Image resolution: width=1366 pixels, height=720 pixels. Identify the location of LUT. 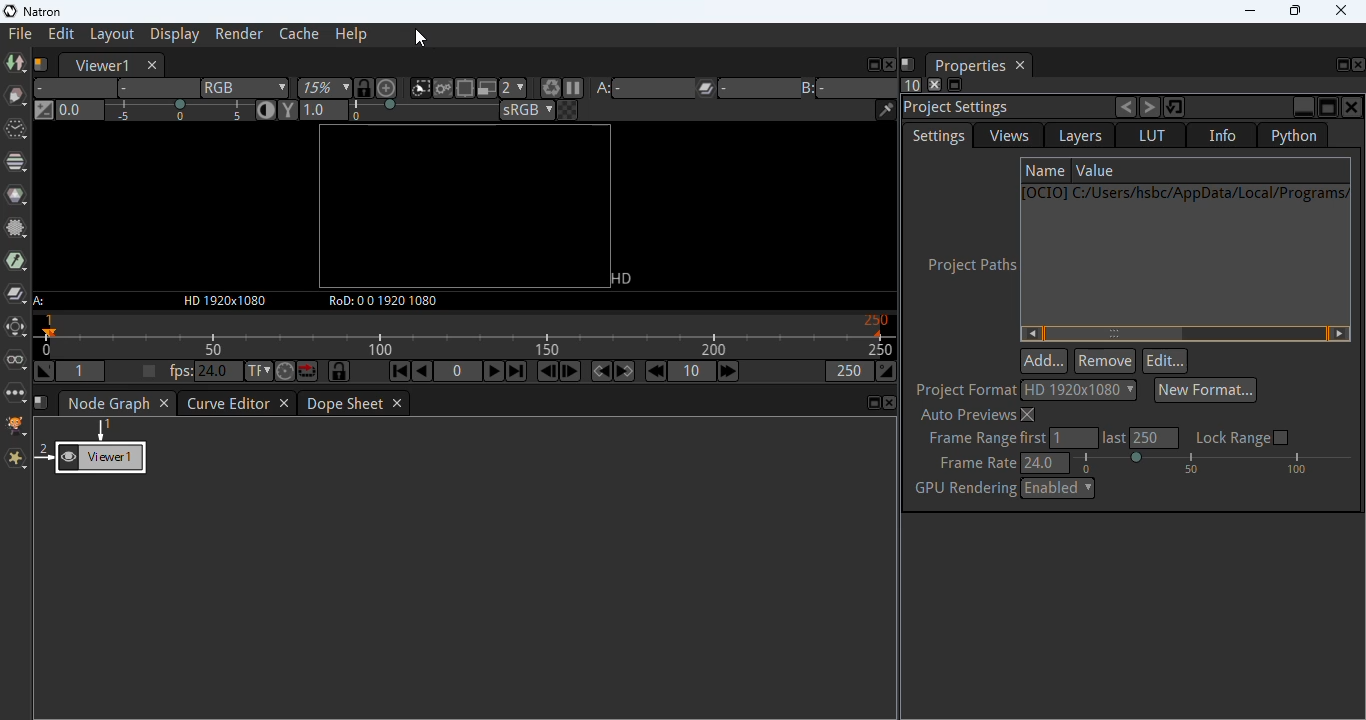
(1151, 135).